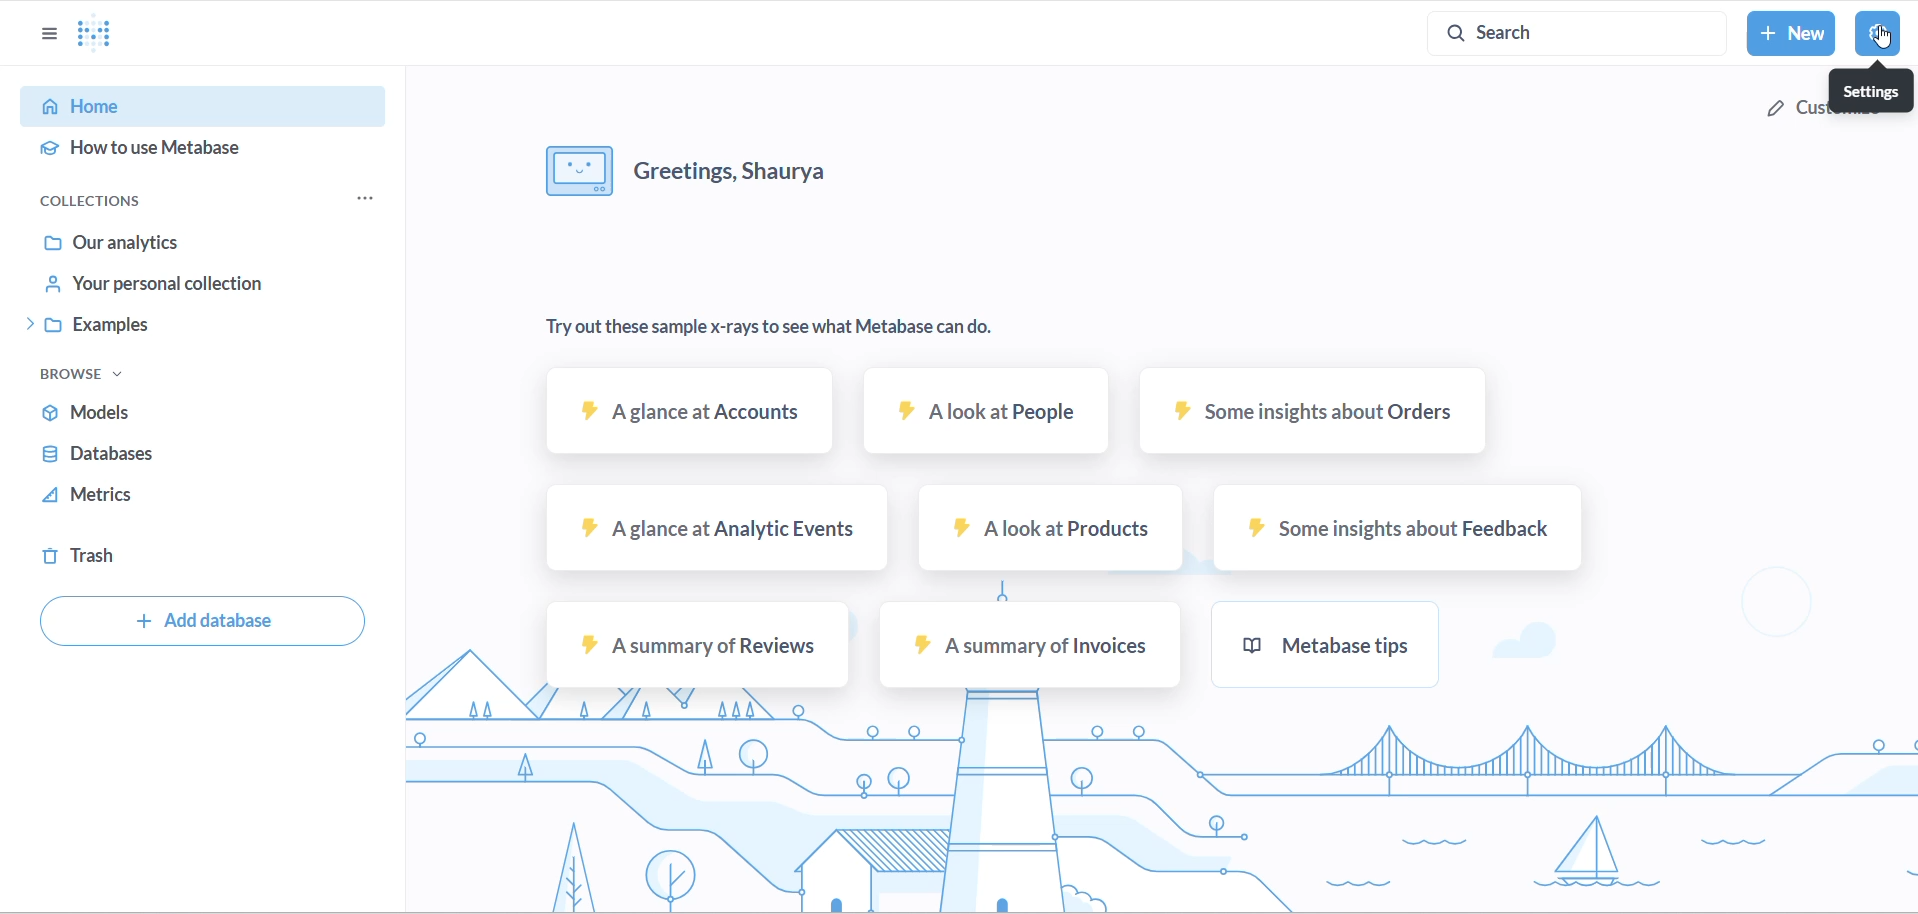 This screenshot has height=914, width=1918. Describe the element at coordinates (692, 646) in the screenshot. I see `A summary of Reviews` at that location.